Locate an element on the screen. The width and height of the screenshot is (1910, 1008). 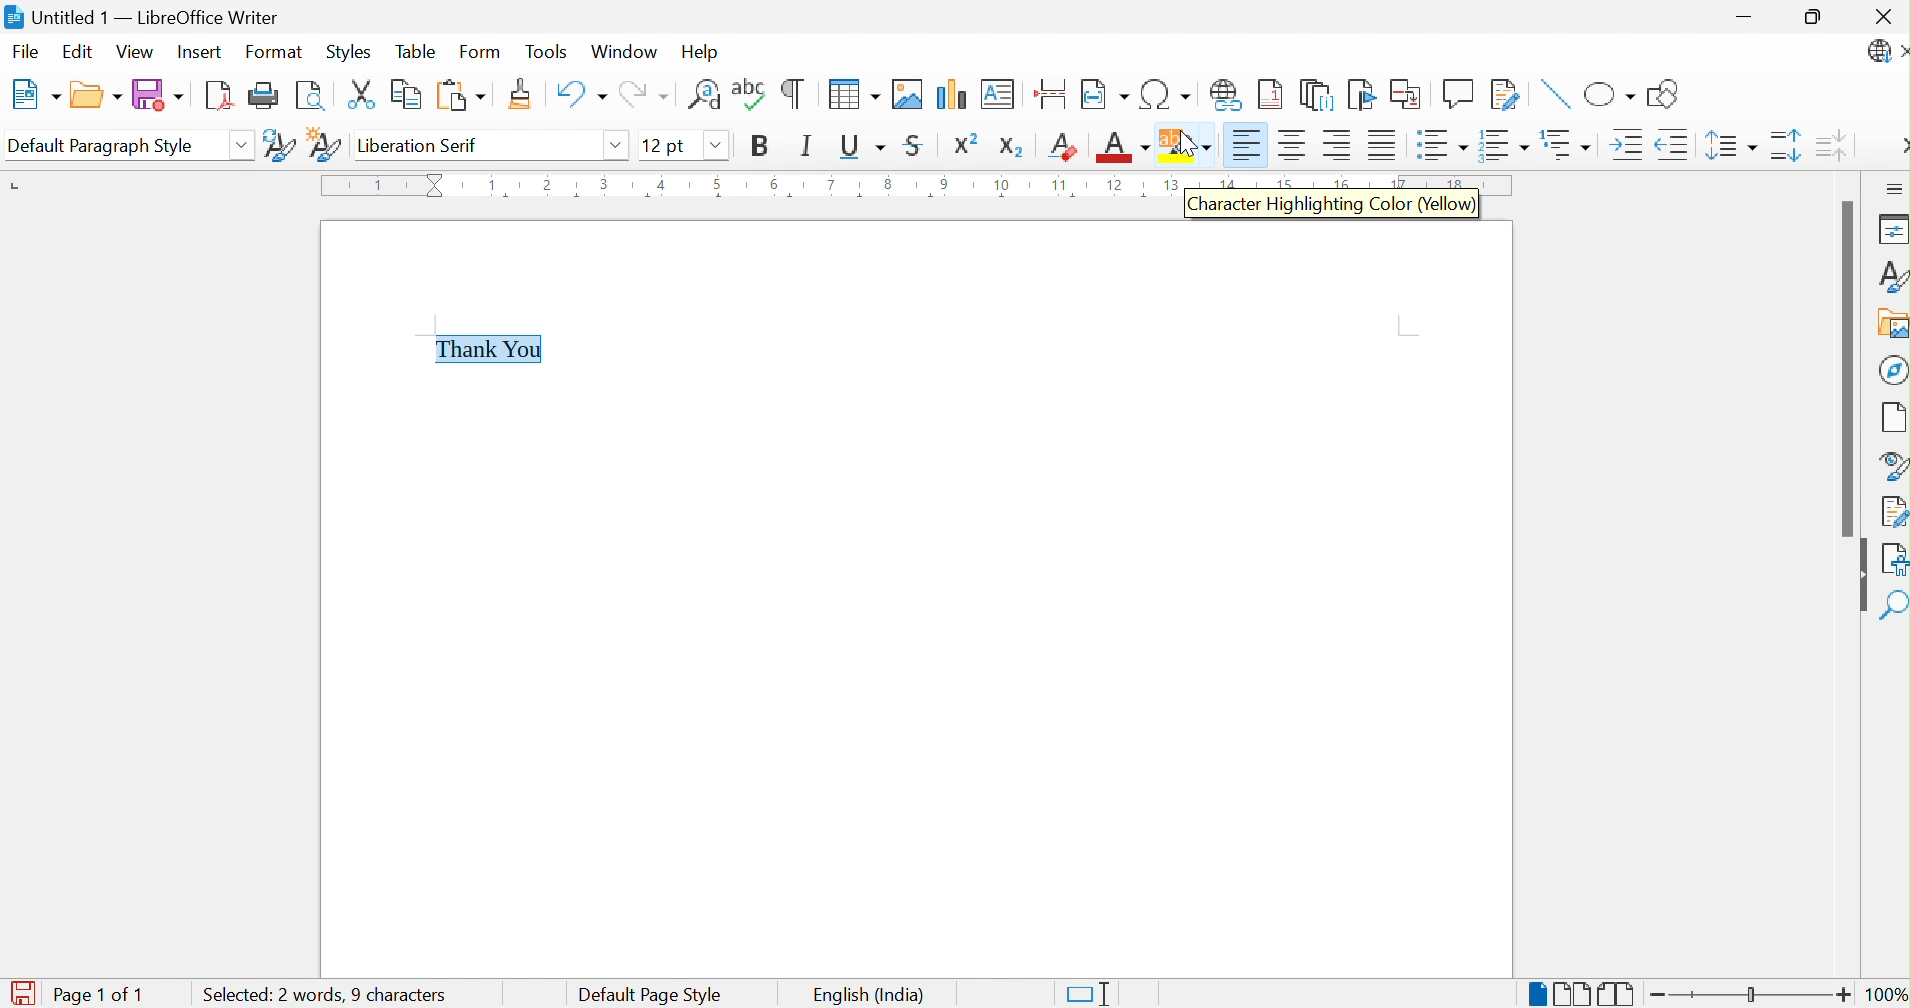
Update Selected Style is located at coordinates (280, 147).